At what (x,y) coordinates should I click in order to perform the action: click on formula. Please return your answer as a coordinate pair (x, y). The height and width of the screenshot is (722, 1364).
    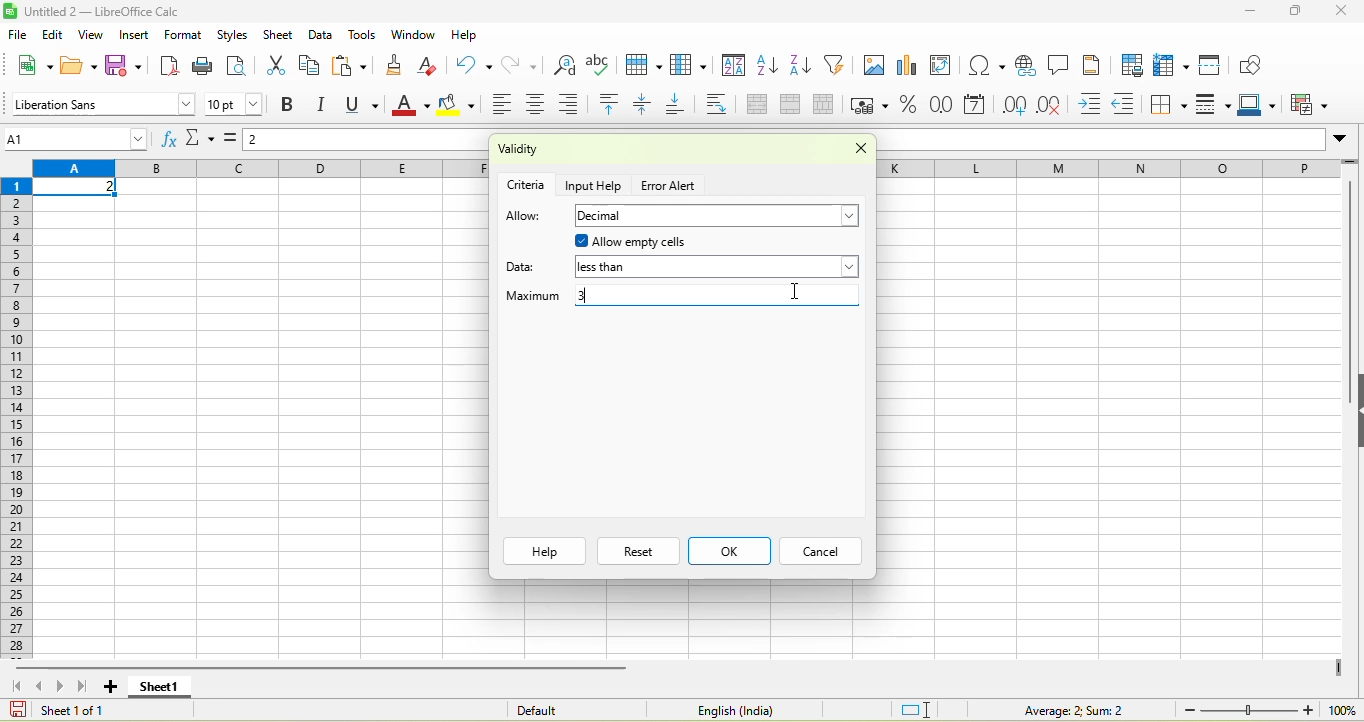
    Looking at the image, I should click on (1059, 709).